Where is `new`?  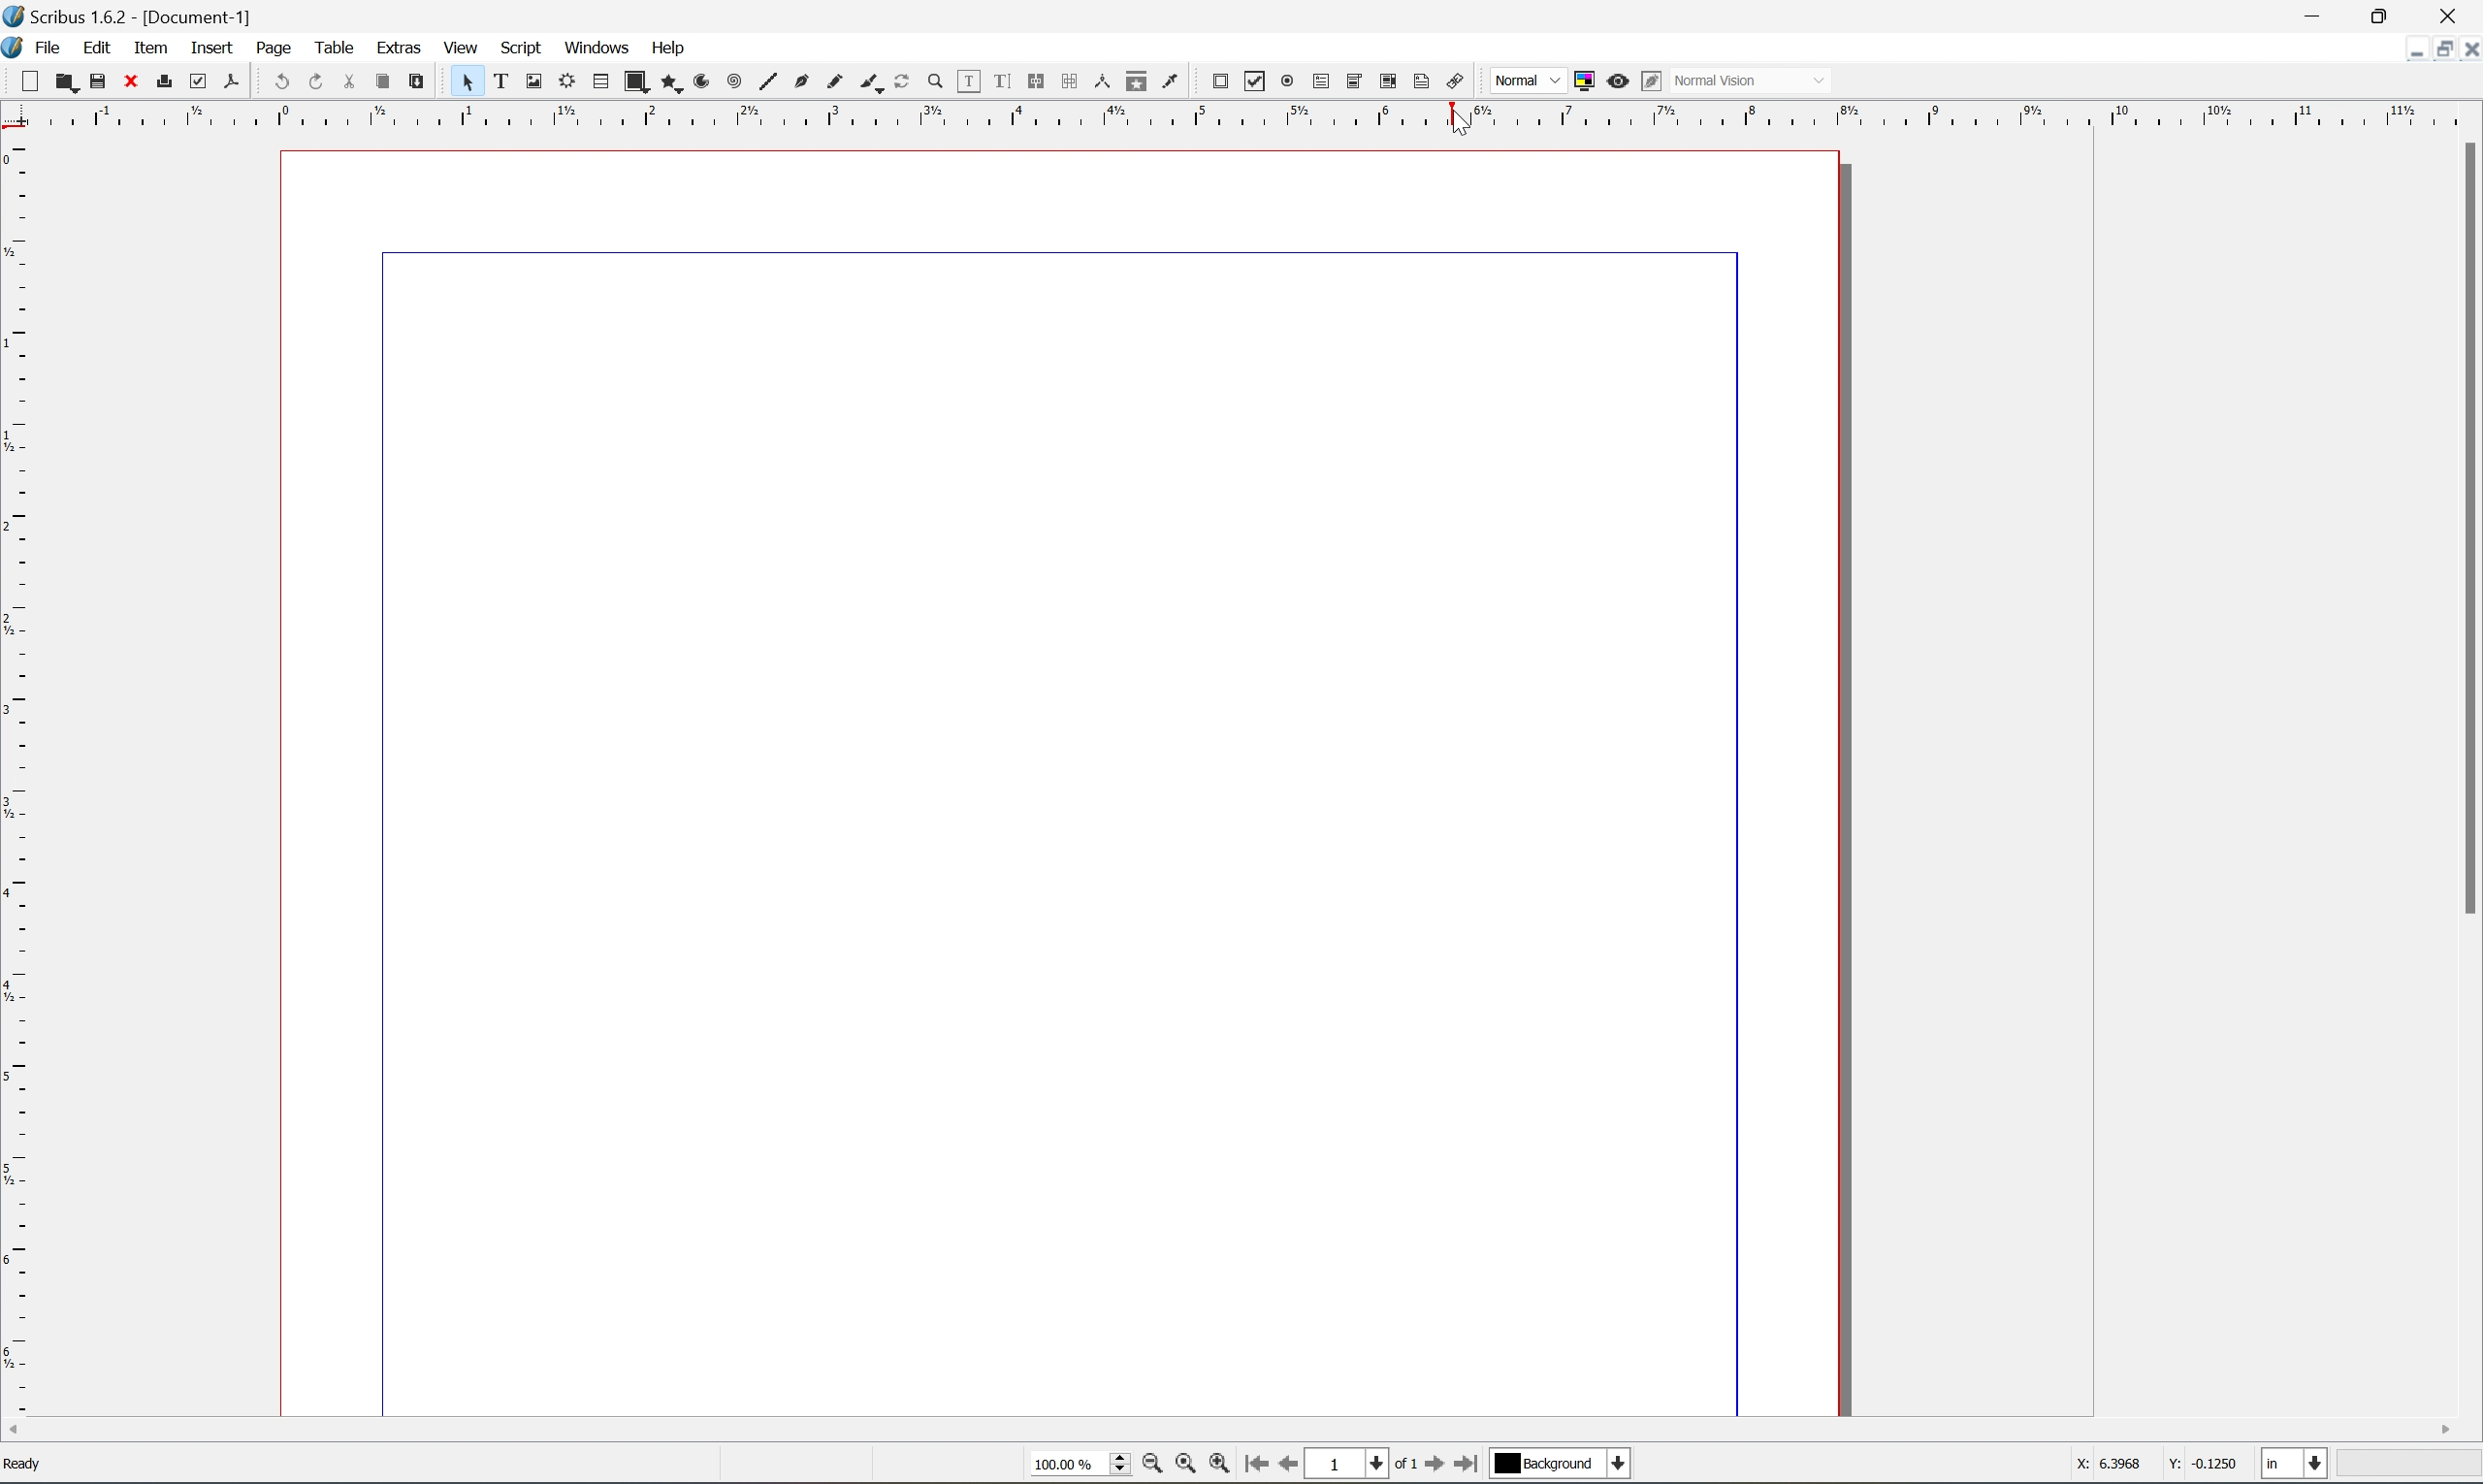
new is located at coordinates (28, 83).